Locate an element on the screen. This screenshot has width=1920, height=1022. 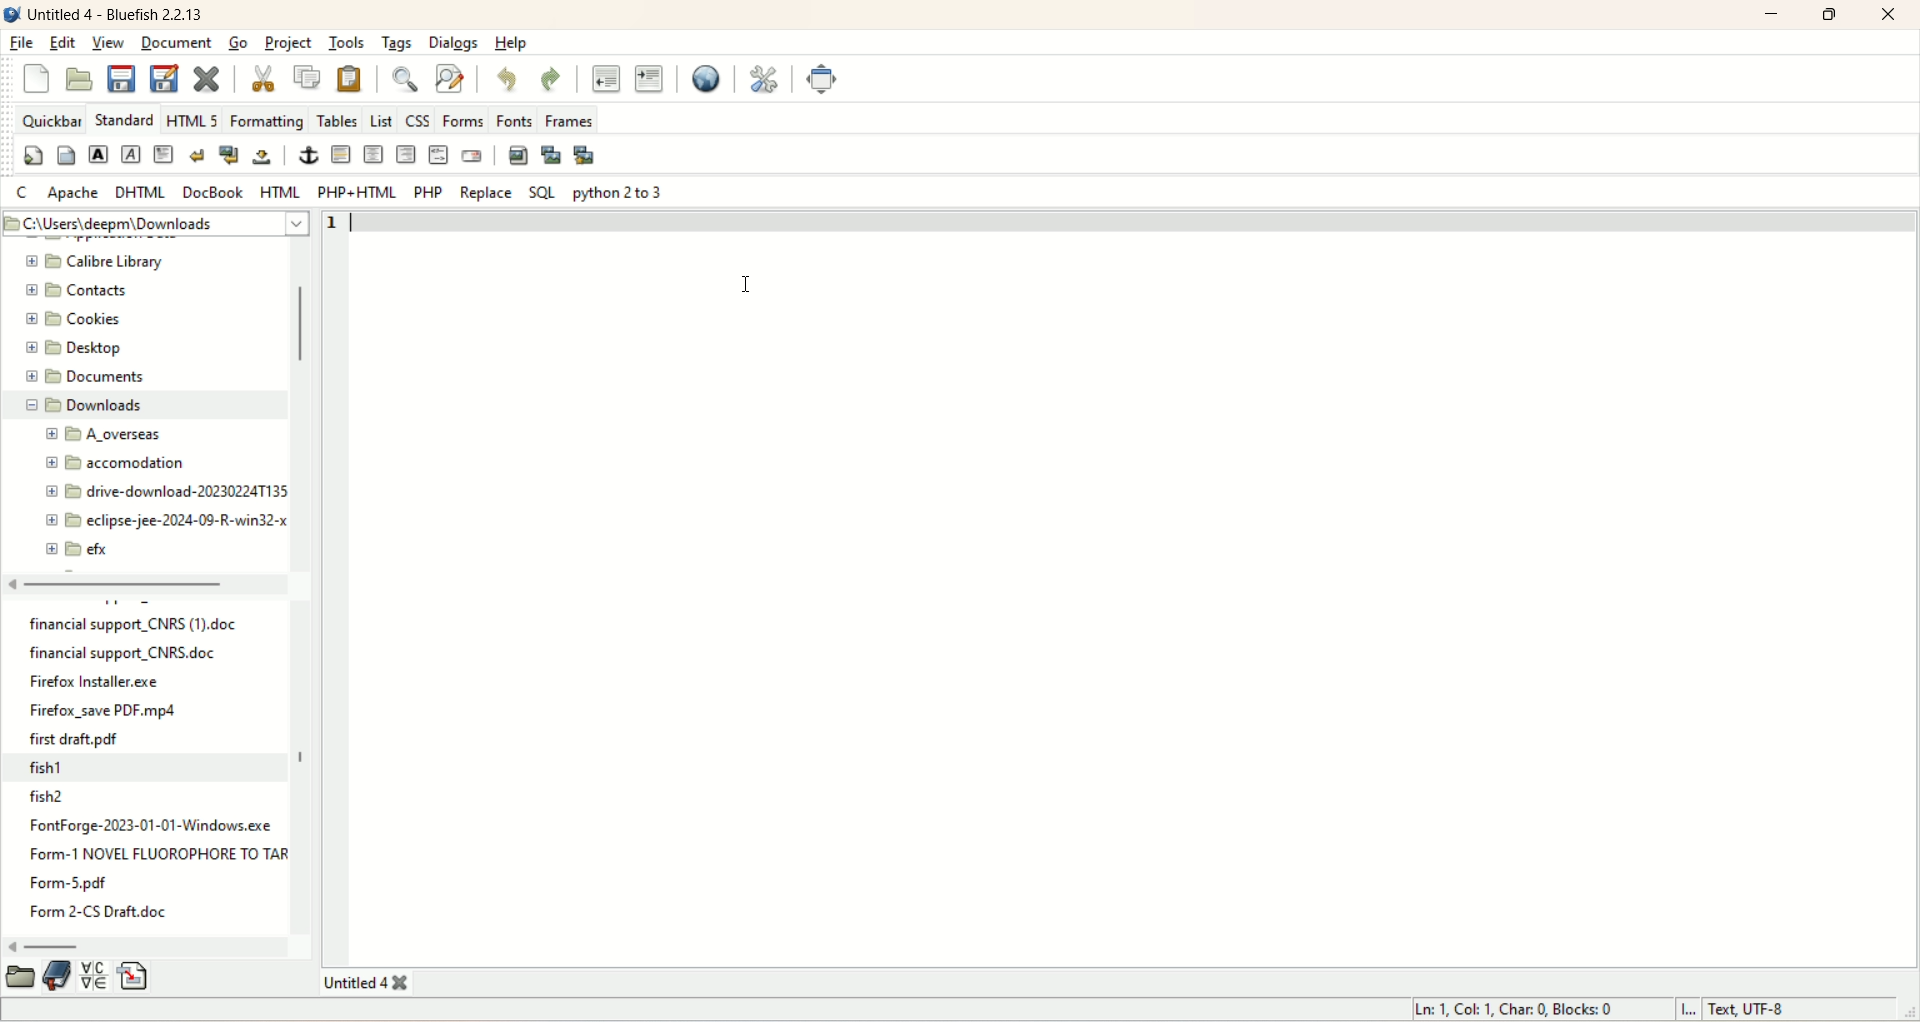
desktop is located at coordinates (78, 352).